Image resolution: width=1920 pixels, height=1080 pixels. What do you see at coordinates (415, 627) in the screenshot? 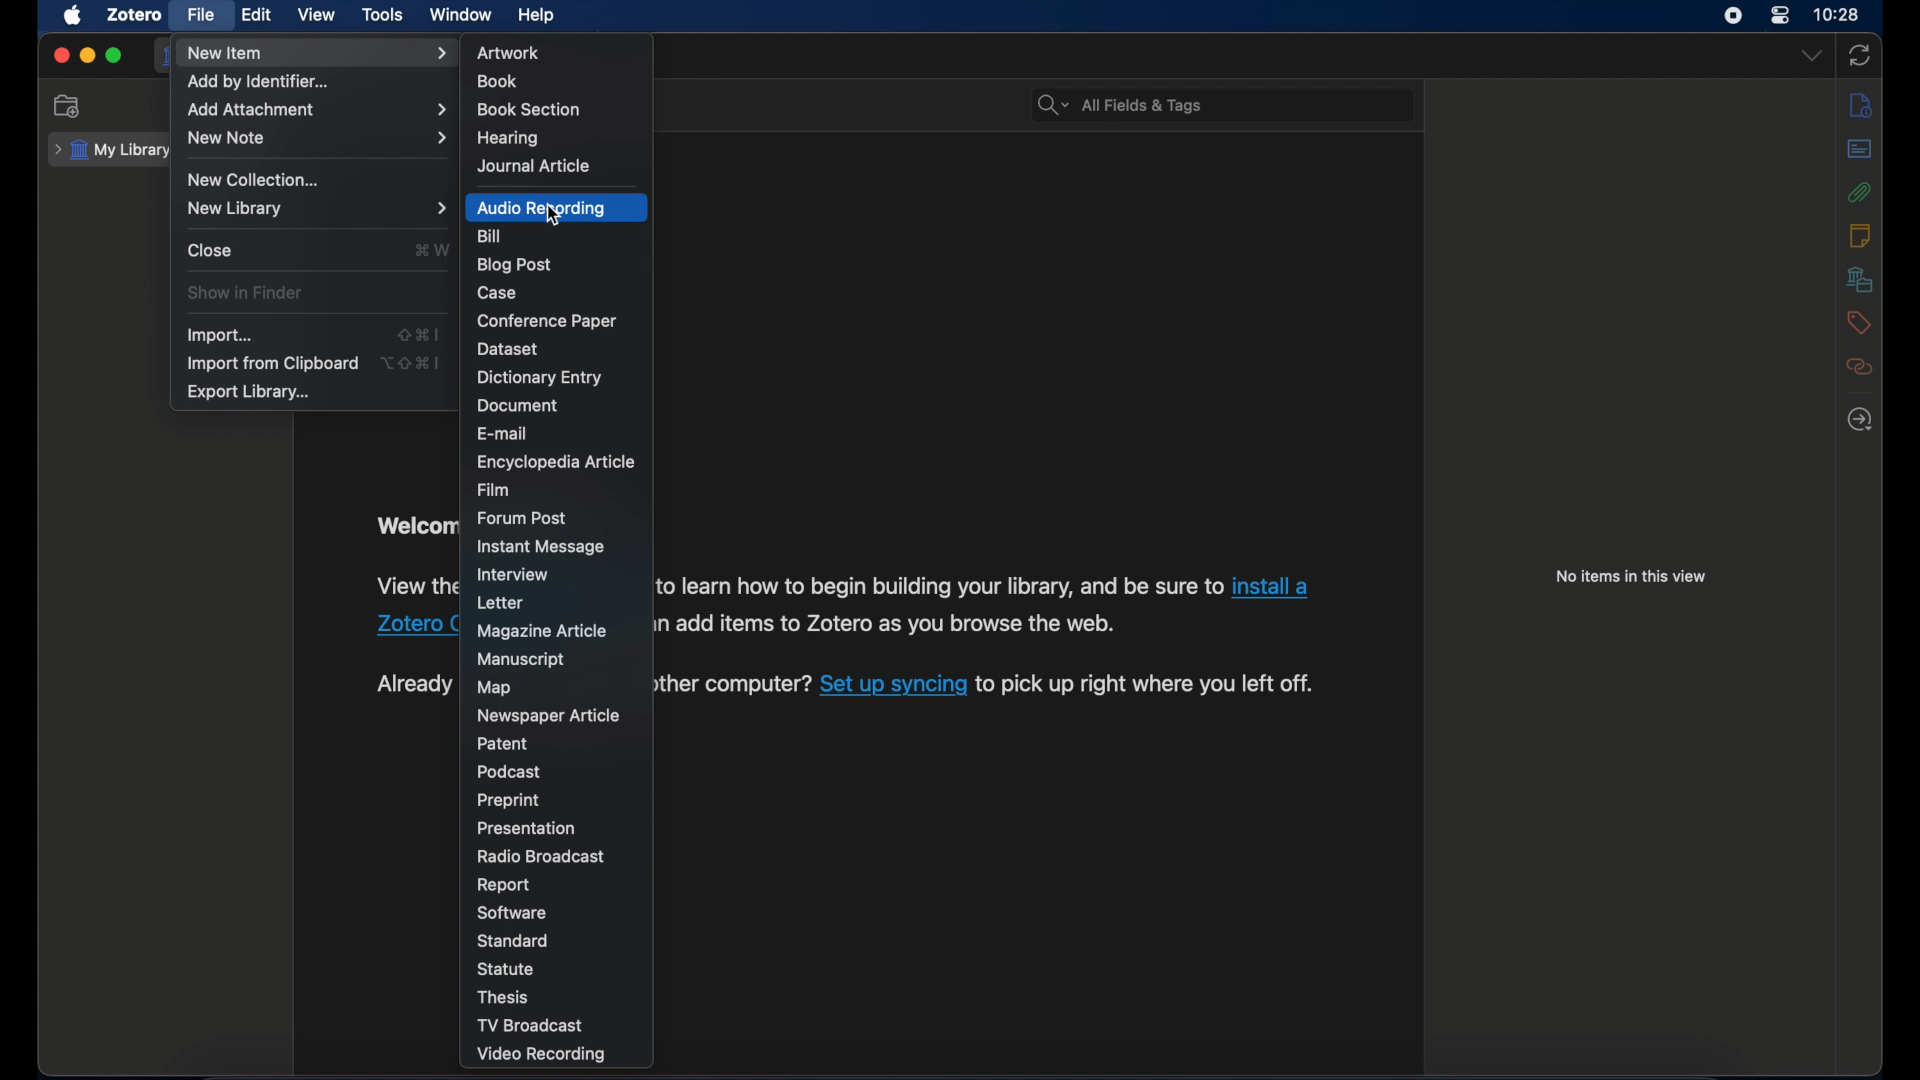
I see `` at bounding box center [415, 627].